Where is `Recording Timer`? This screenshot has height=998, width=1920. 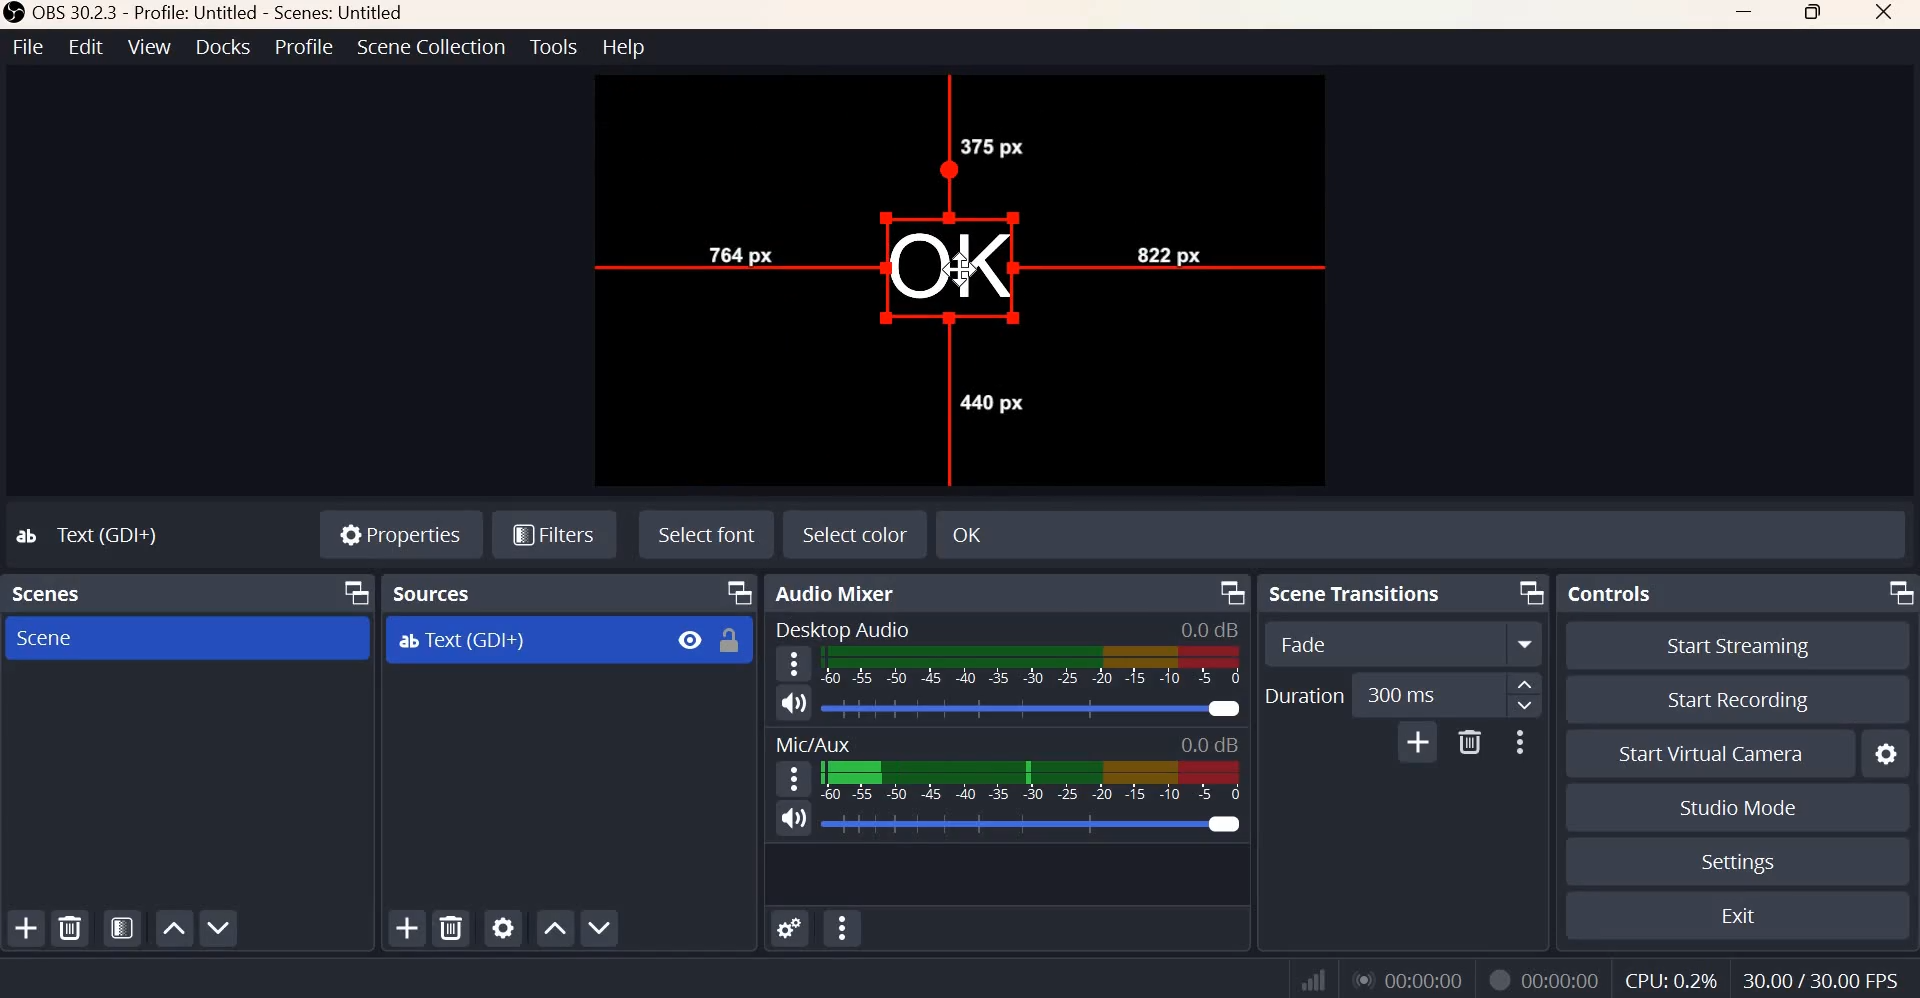 Recording Timer is located at coordinates (1564, 978).